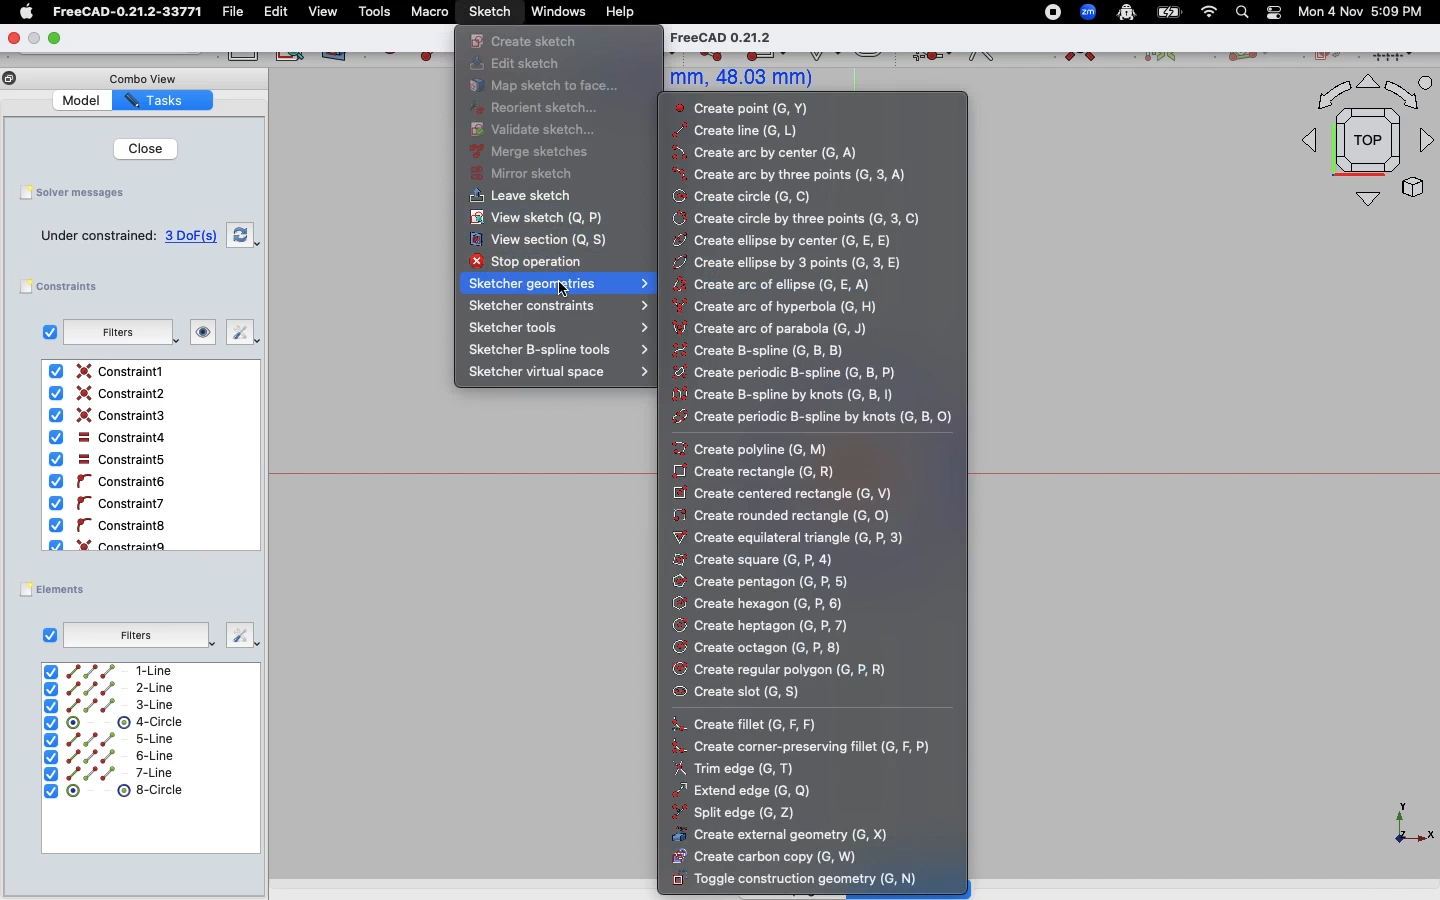 This screenshot has height=900, width=1440. I want to click on Stop operation, so click(541, 263).